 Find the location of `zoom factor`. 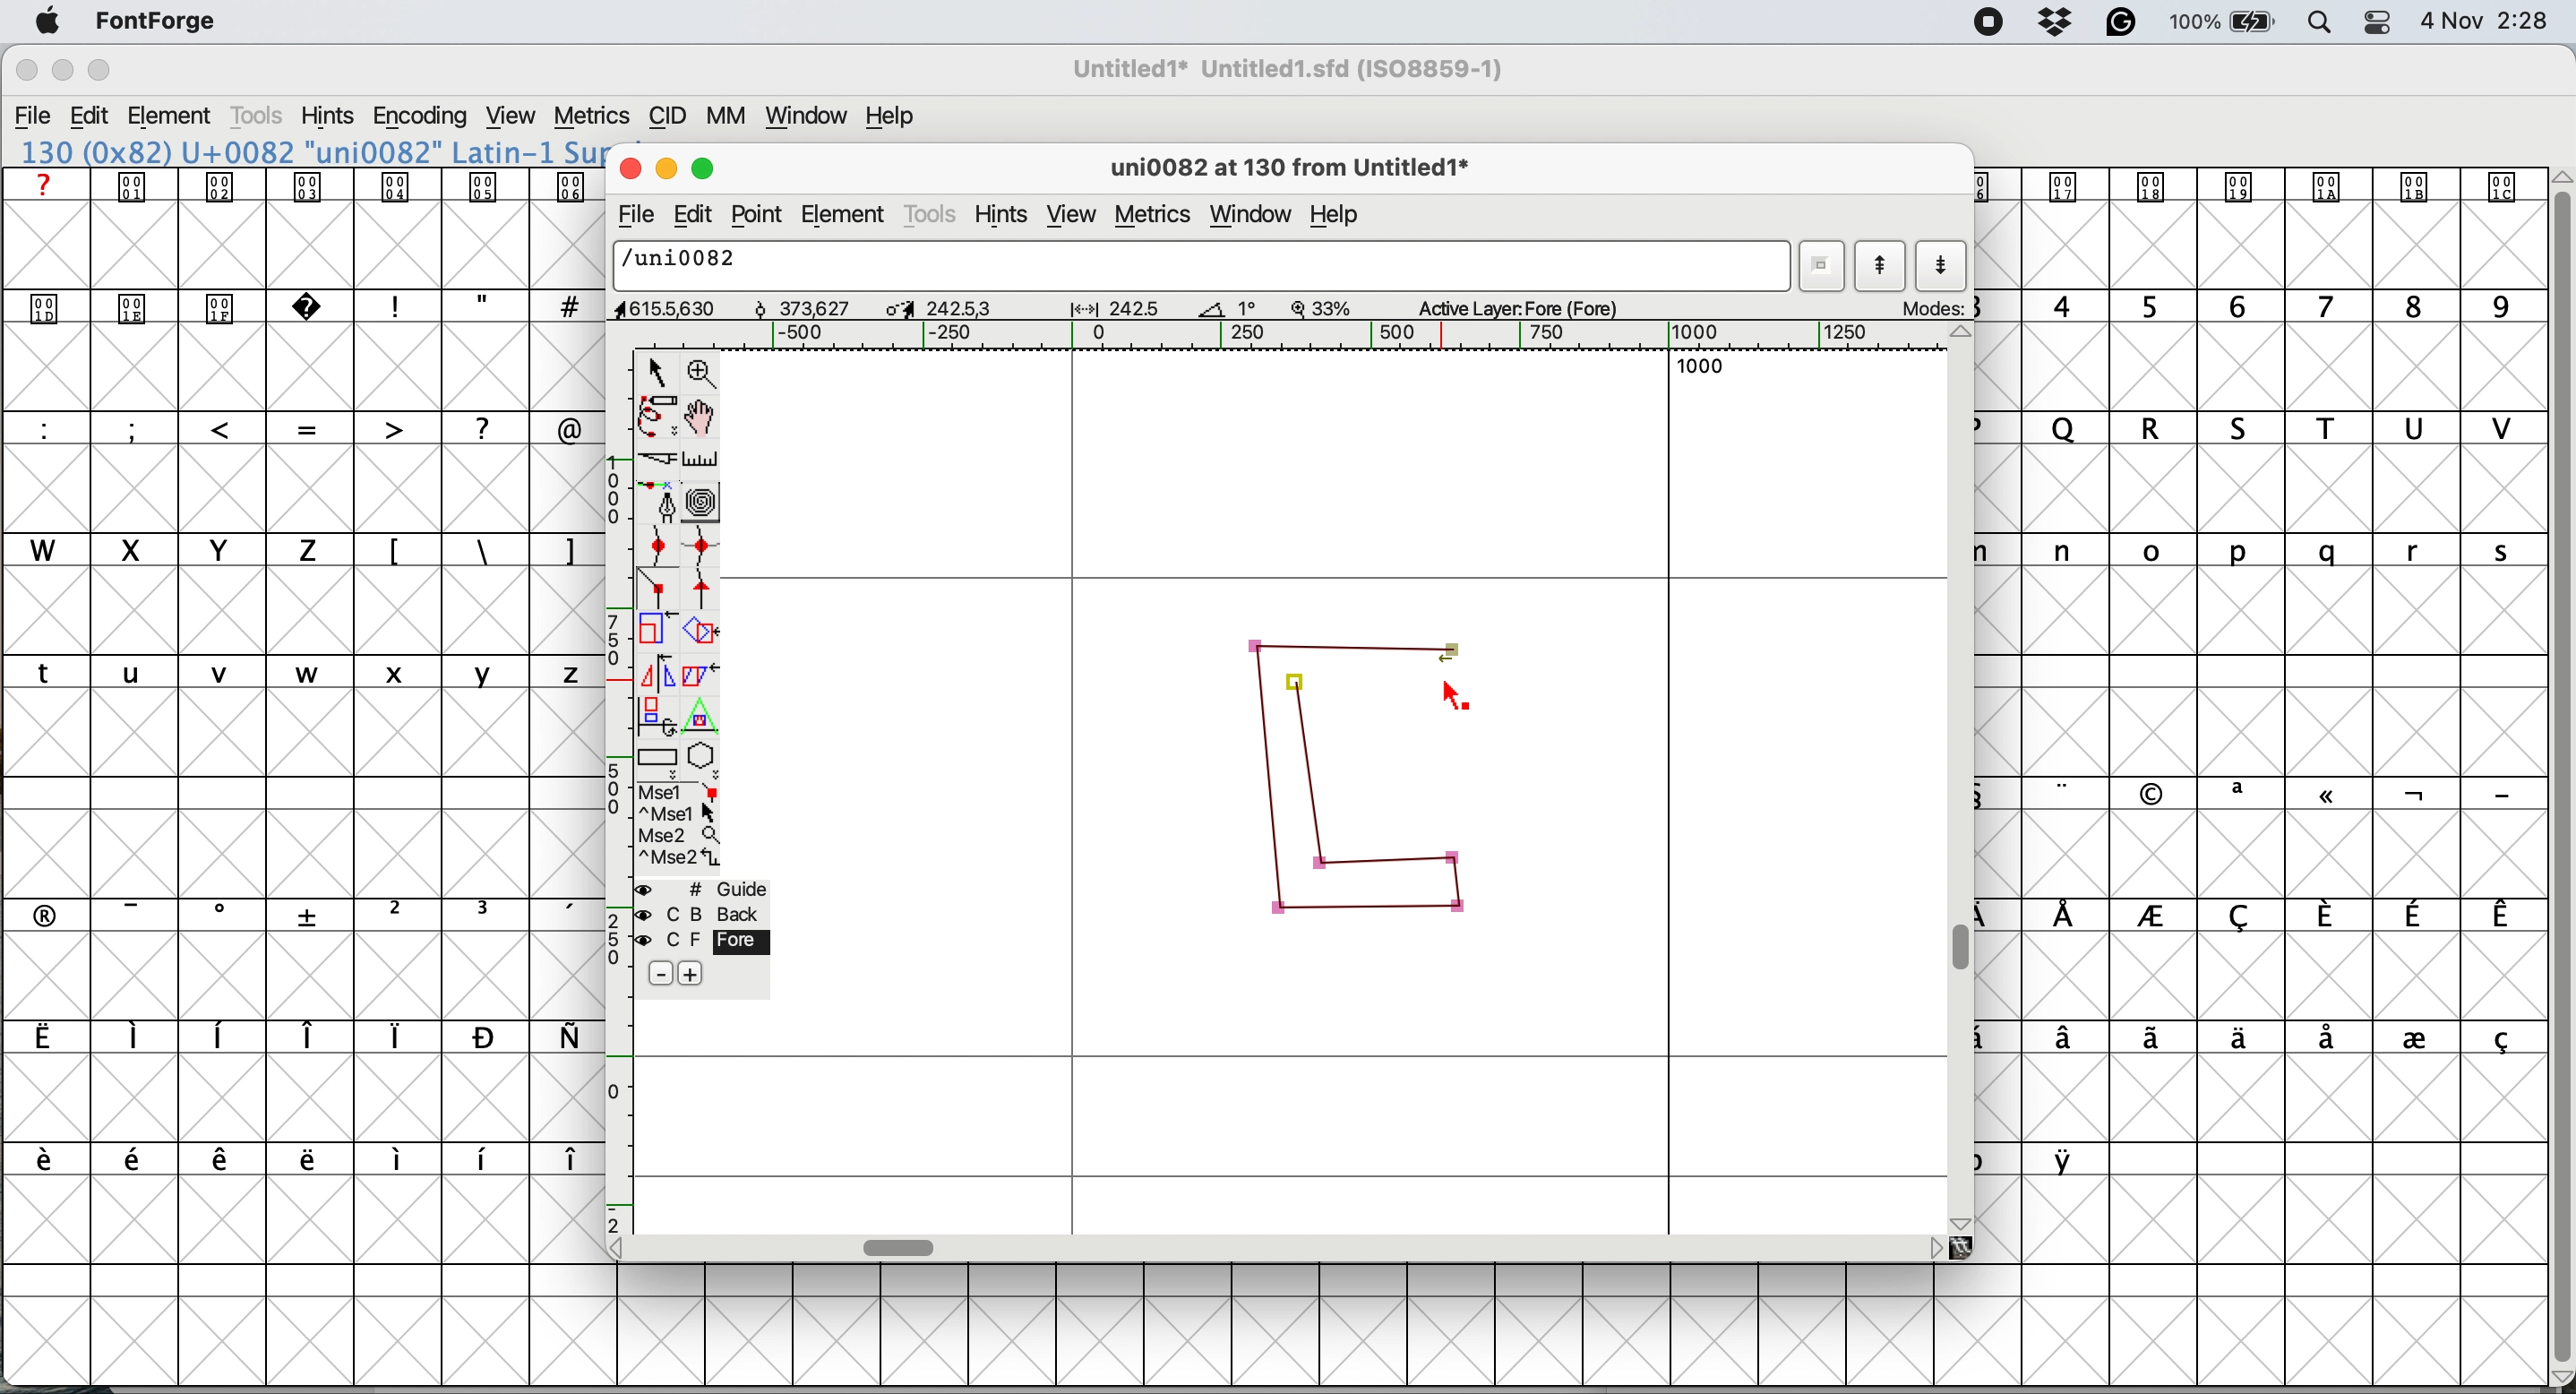

zoom factor is located at coordinates (1322, 308).